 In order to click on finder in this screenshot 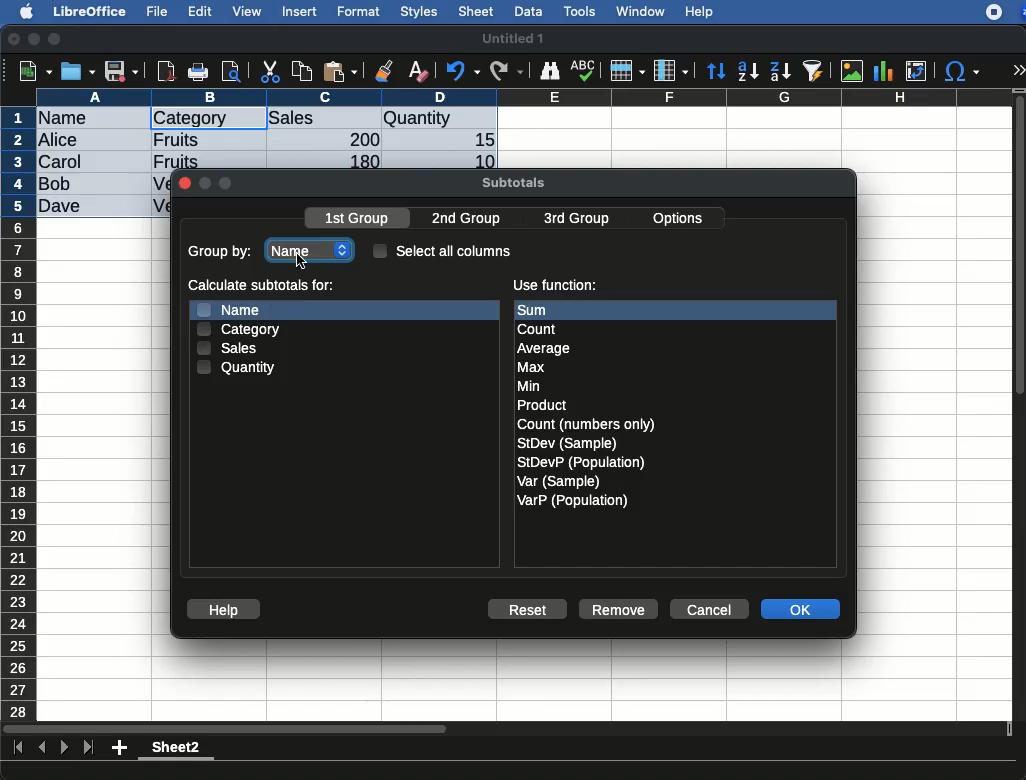, I will do `click(549, 71)`.